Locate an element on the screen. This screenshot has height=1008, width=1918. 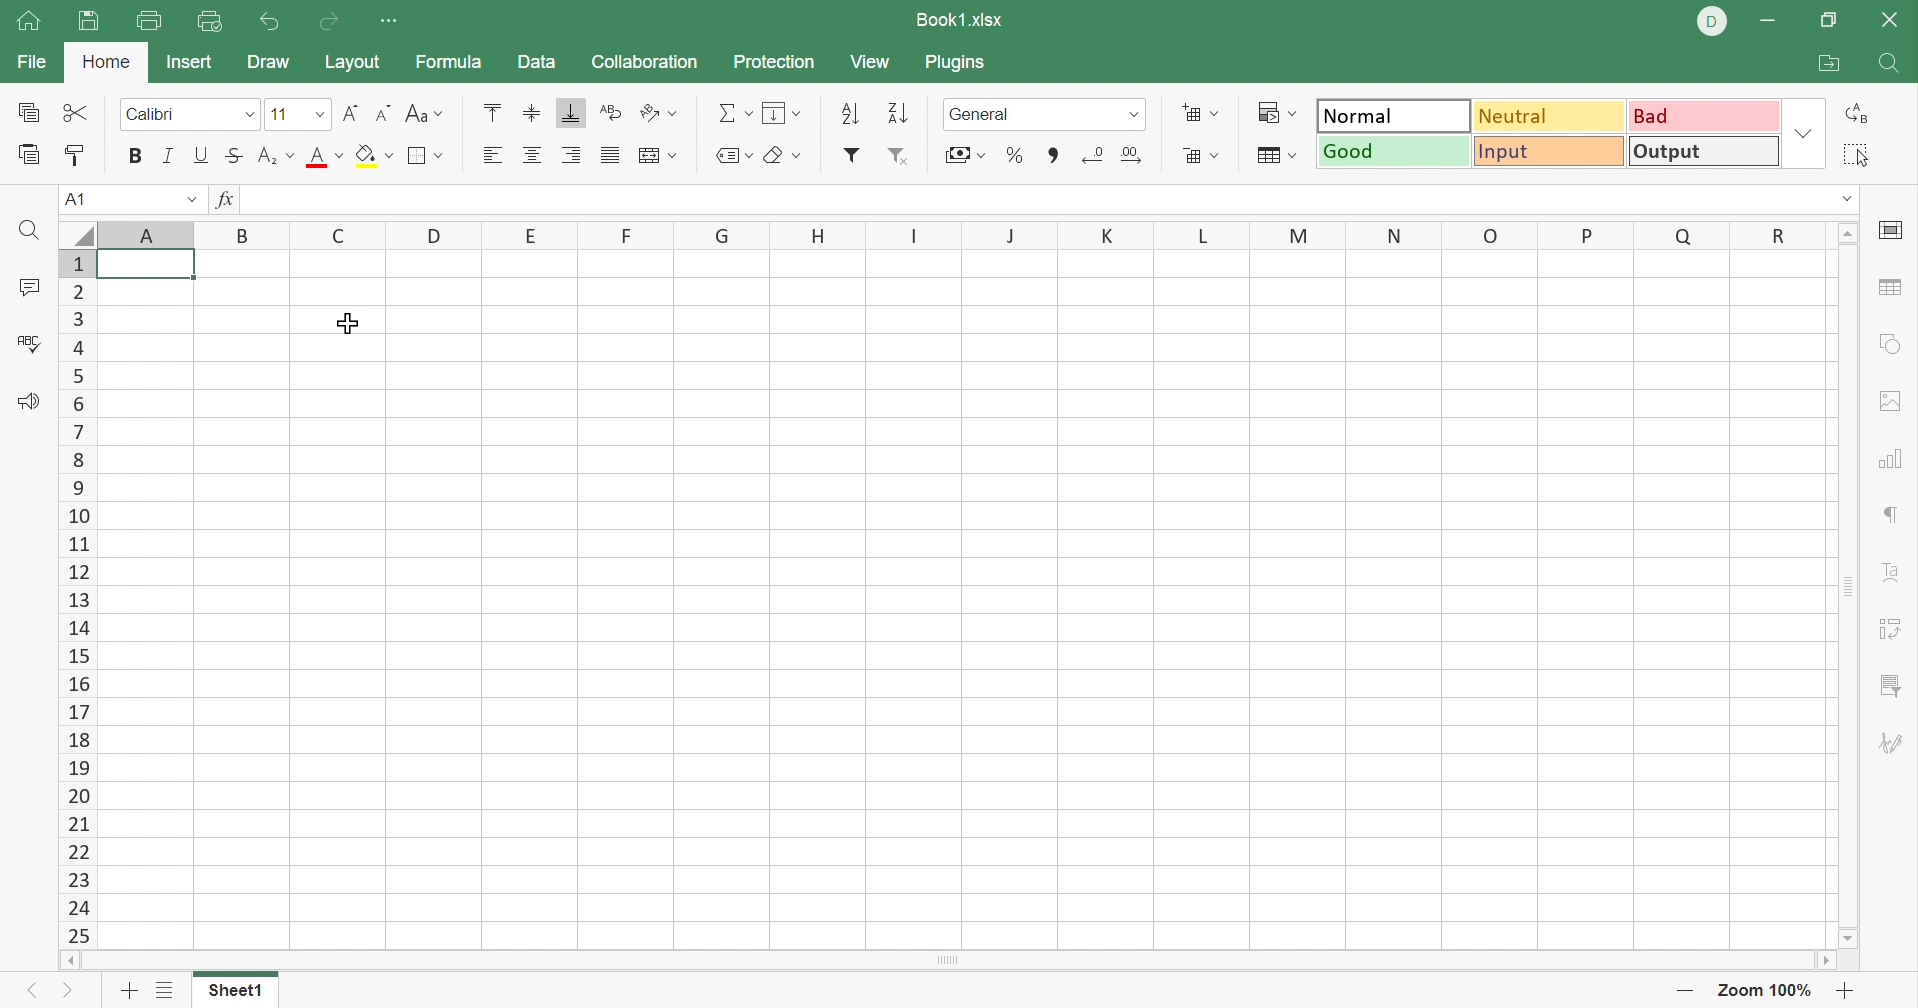
Redo is located at coordinates (329, 24).